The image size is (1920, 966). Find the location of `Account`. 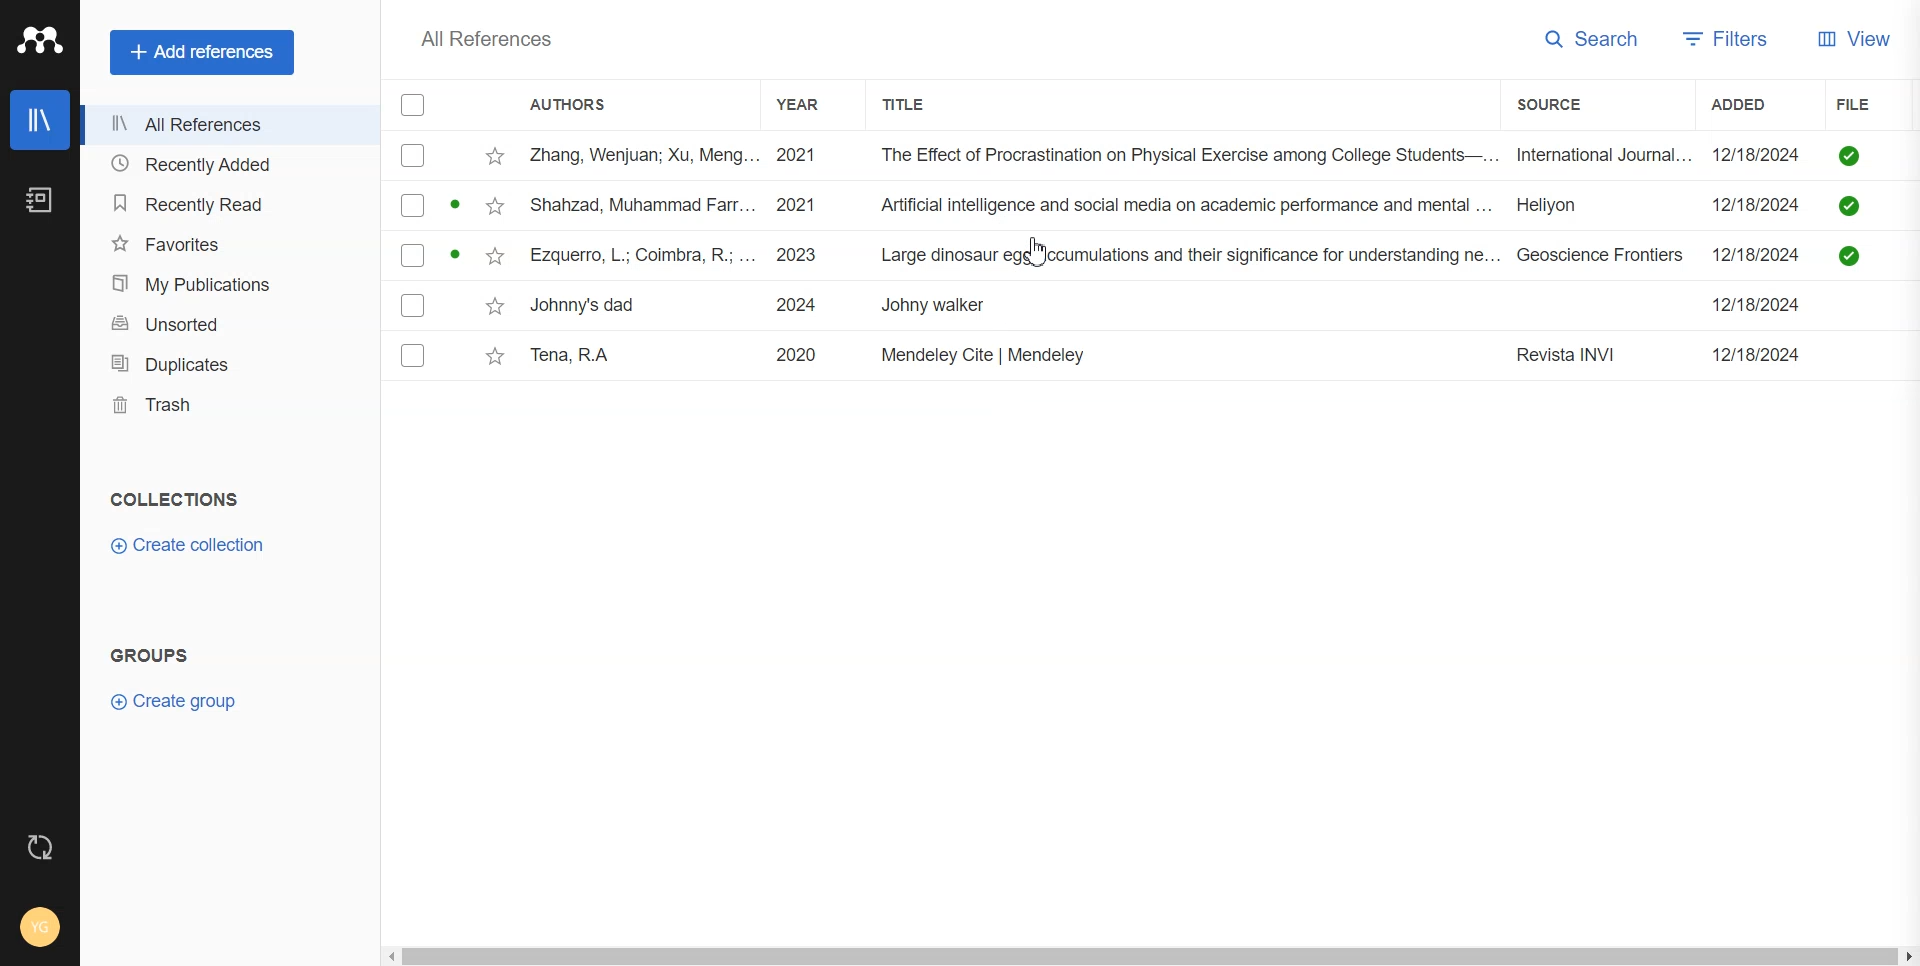

Account is located at coordinates (37, 923).